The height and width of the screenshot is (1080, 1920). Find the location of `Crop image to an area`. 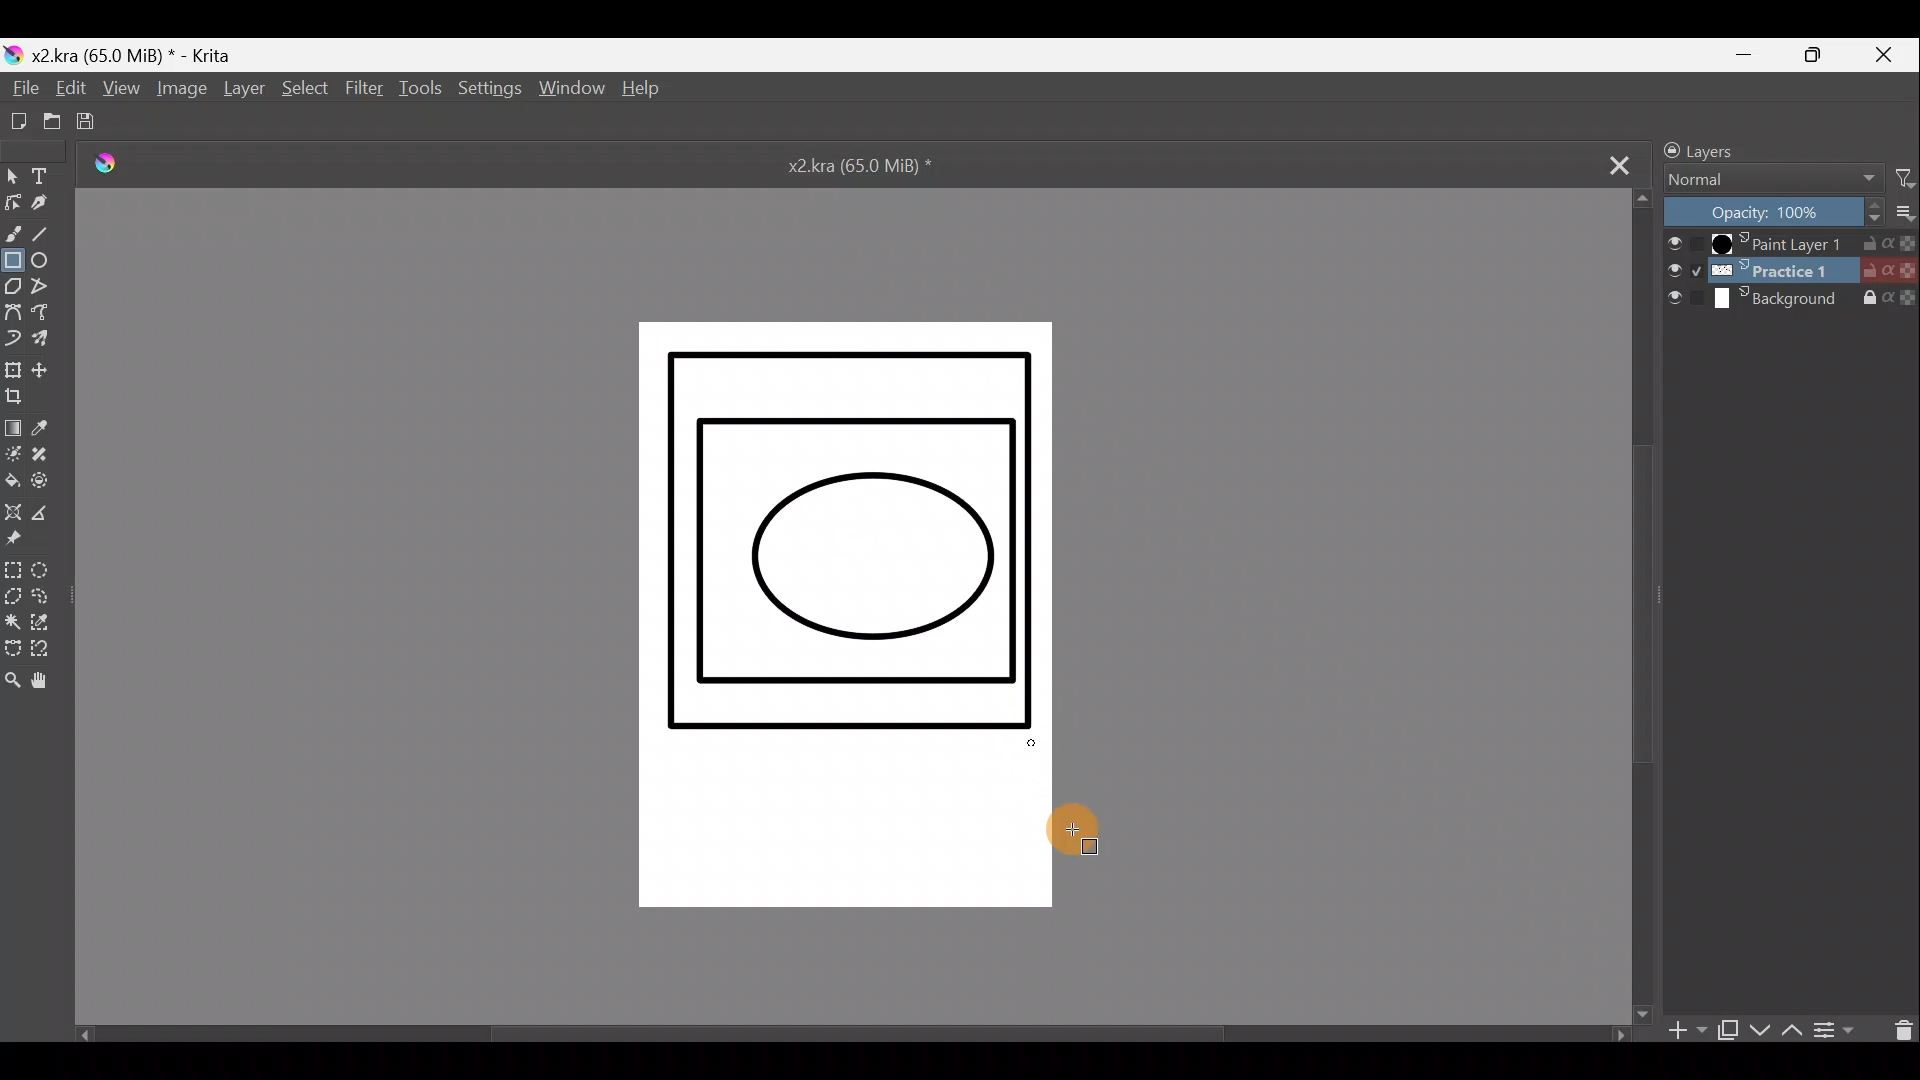

Crop image to an area is located at coordinates (23, 396).